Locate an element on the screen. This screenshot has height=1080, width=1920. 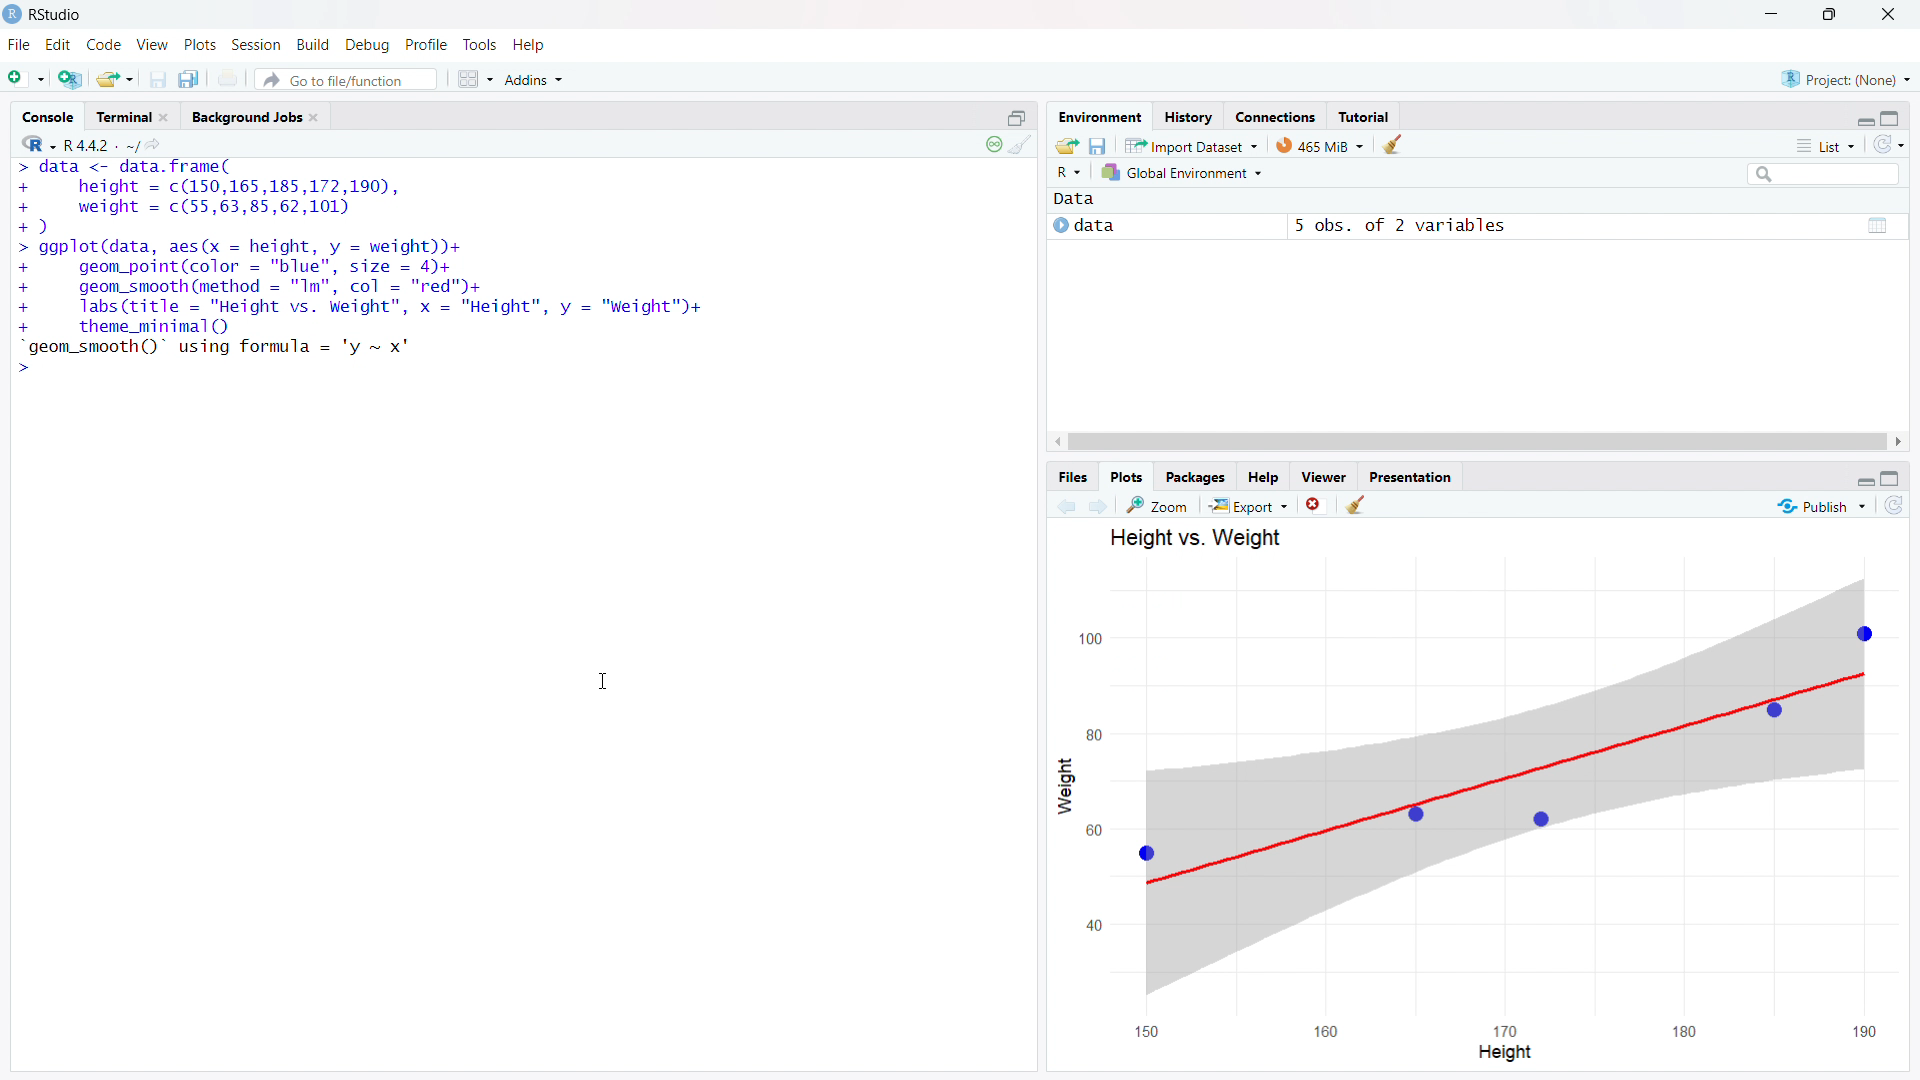
+ weight = c(55,63,85,62,101) is located at coordinates (187, 208).